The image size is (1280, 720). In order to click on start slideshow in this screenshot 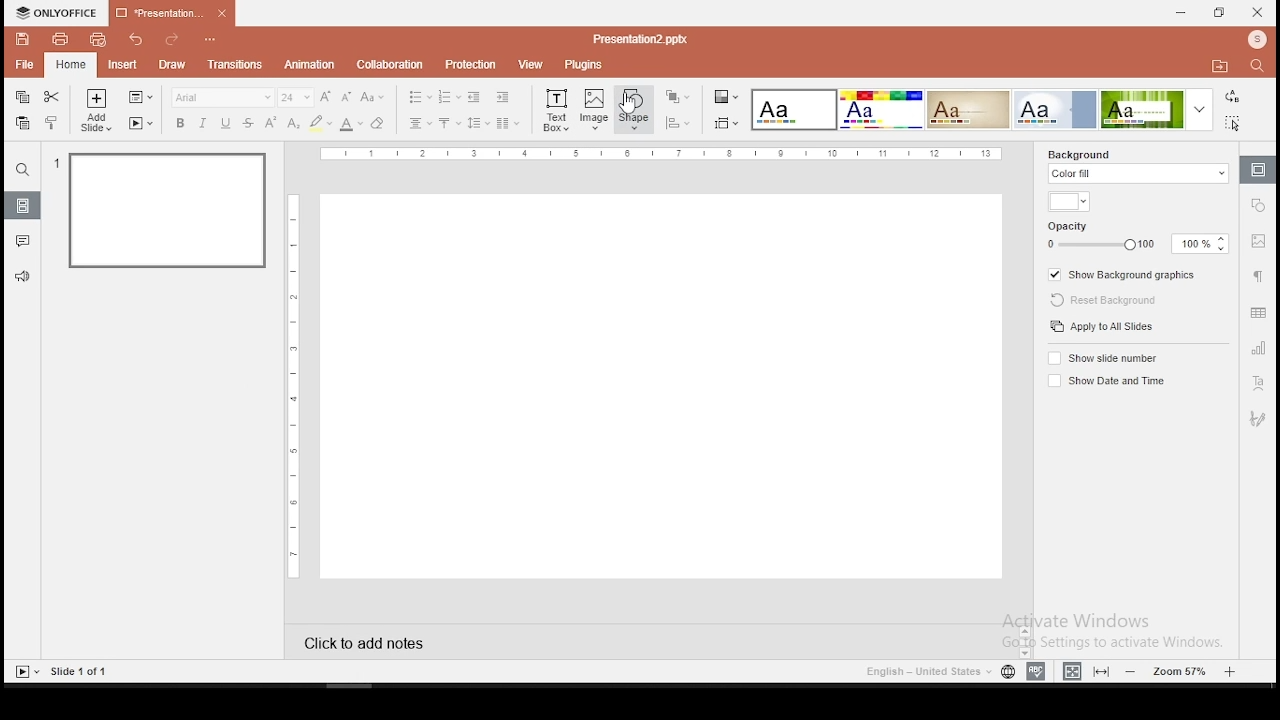, I will do `click(26, 672)`.